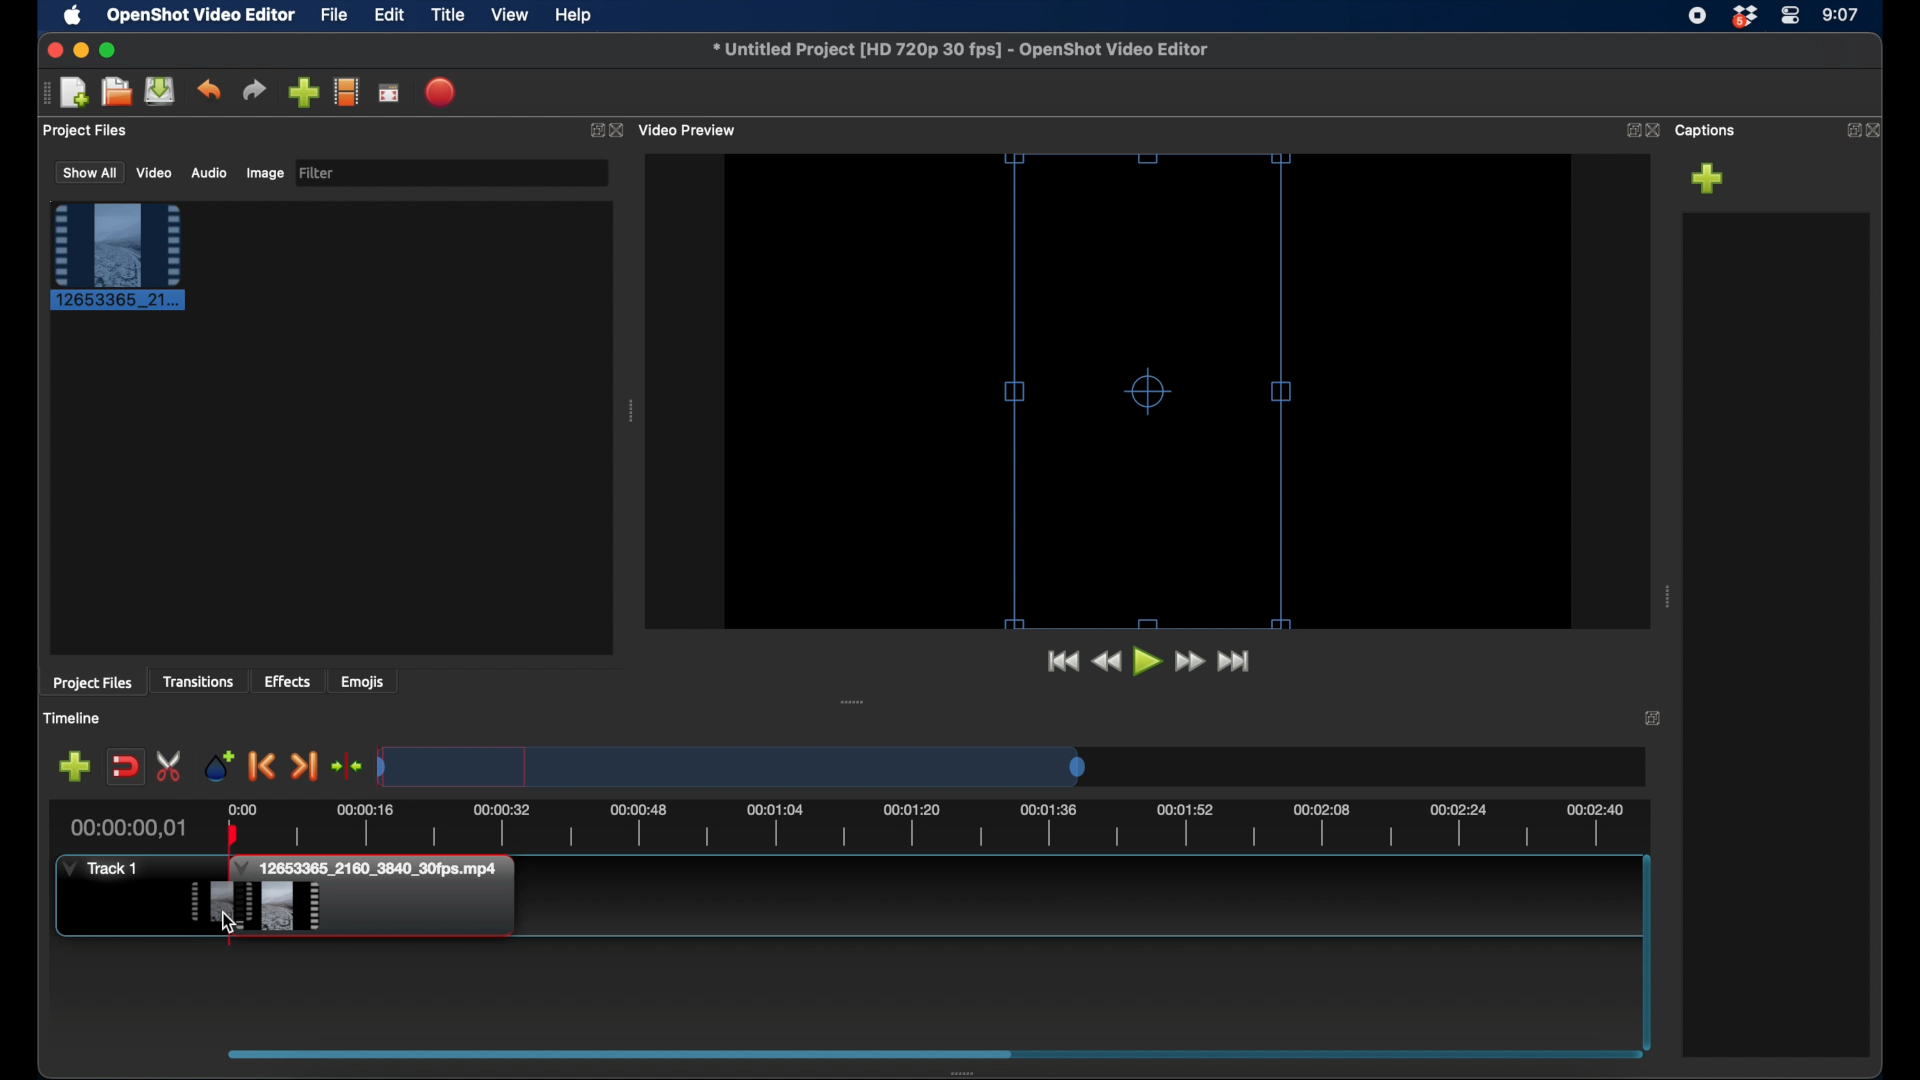 The width and height of the screenshot is (1920, 1080). I want to click on drag handle, so click(1666, 596).